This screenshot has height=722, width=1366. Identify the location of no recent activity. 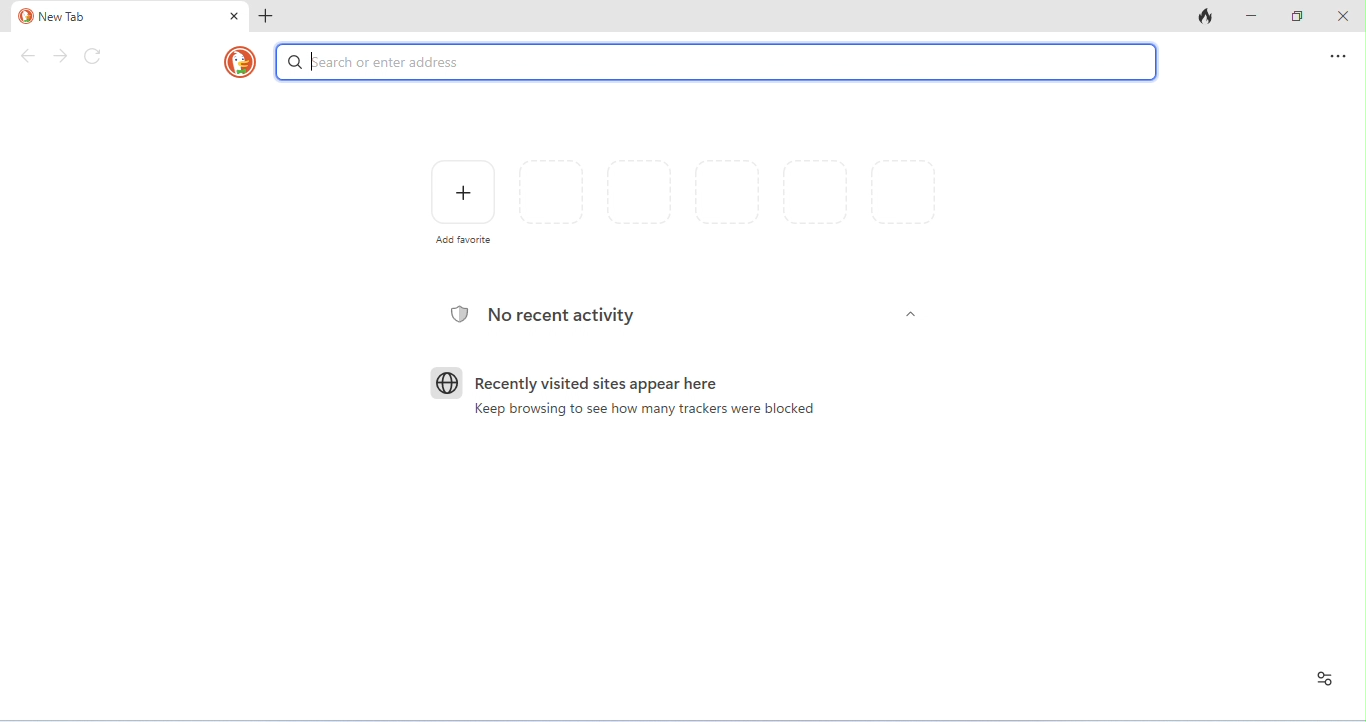
(562, 315).